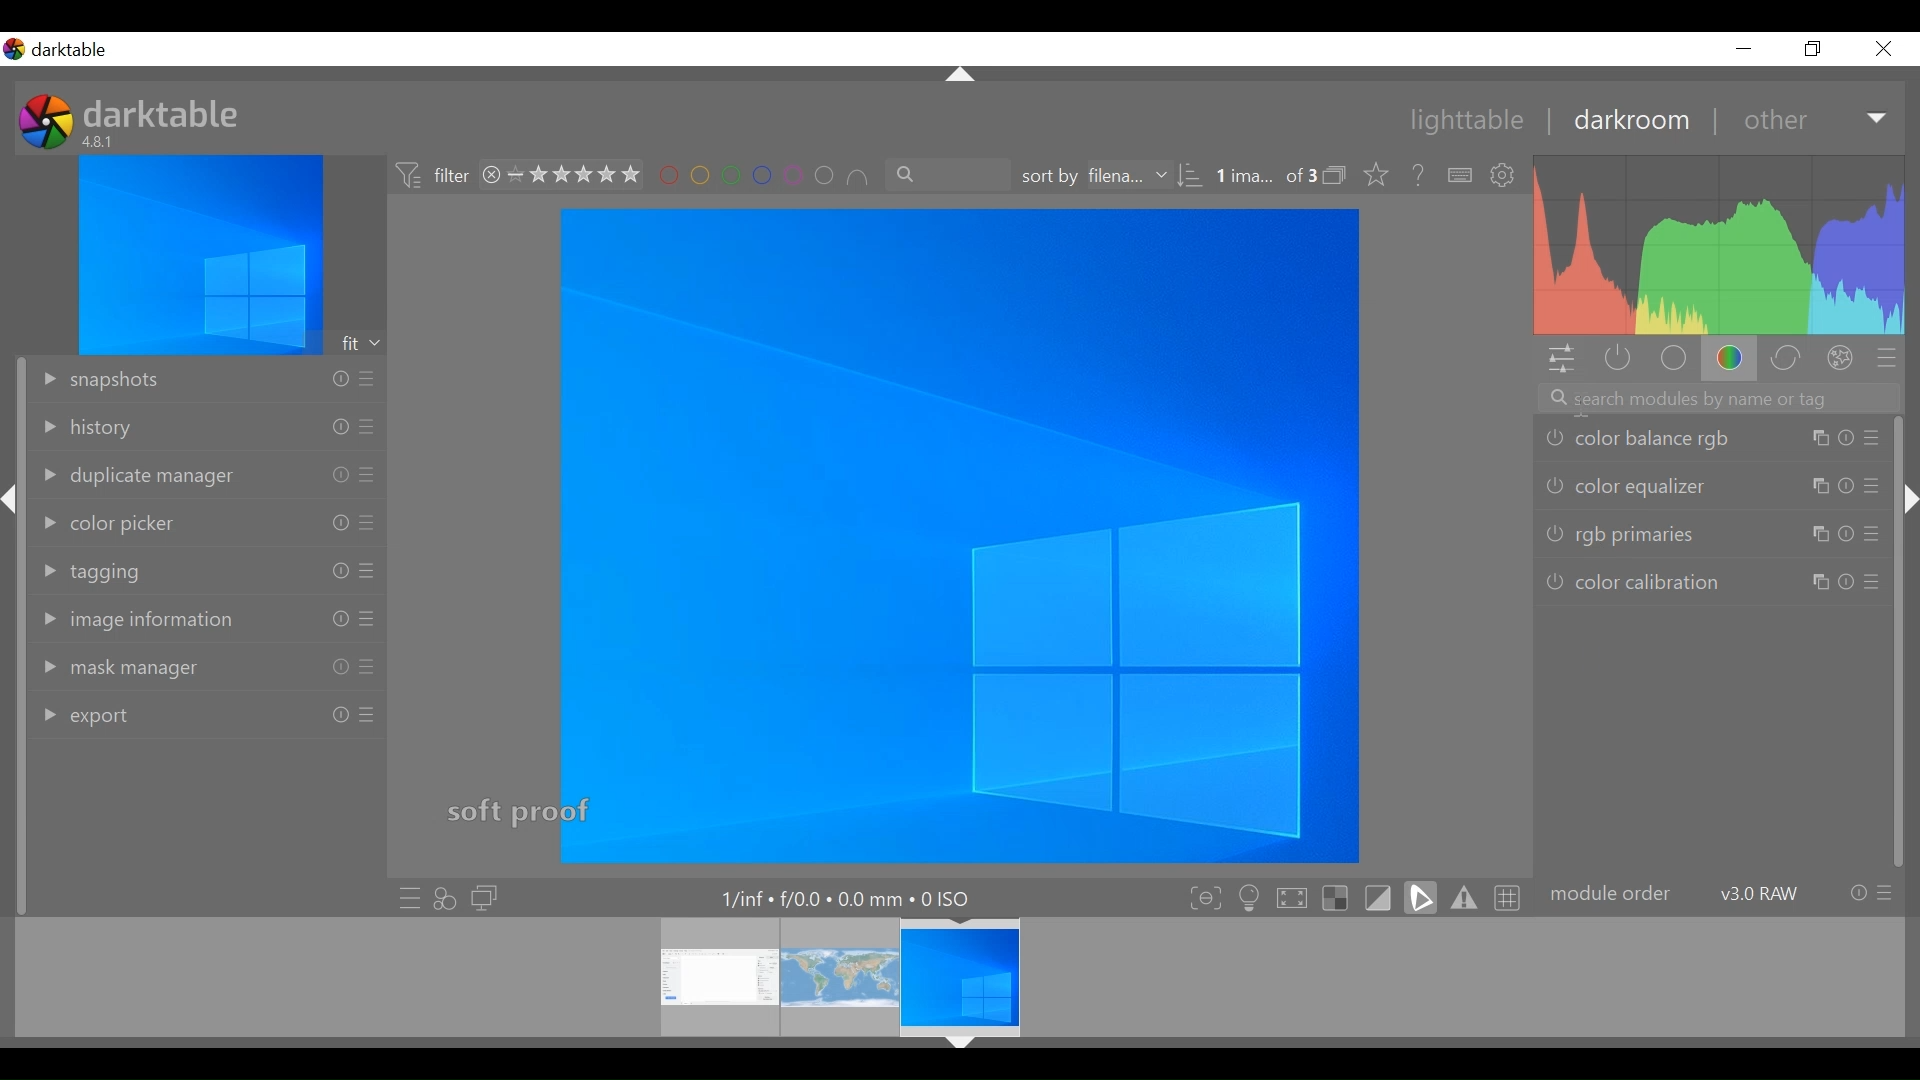 This screenshot has height=1080, width=1920. Describe the element at coordinates (1818, 487) in the screenshot. I see `` at that location.